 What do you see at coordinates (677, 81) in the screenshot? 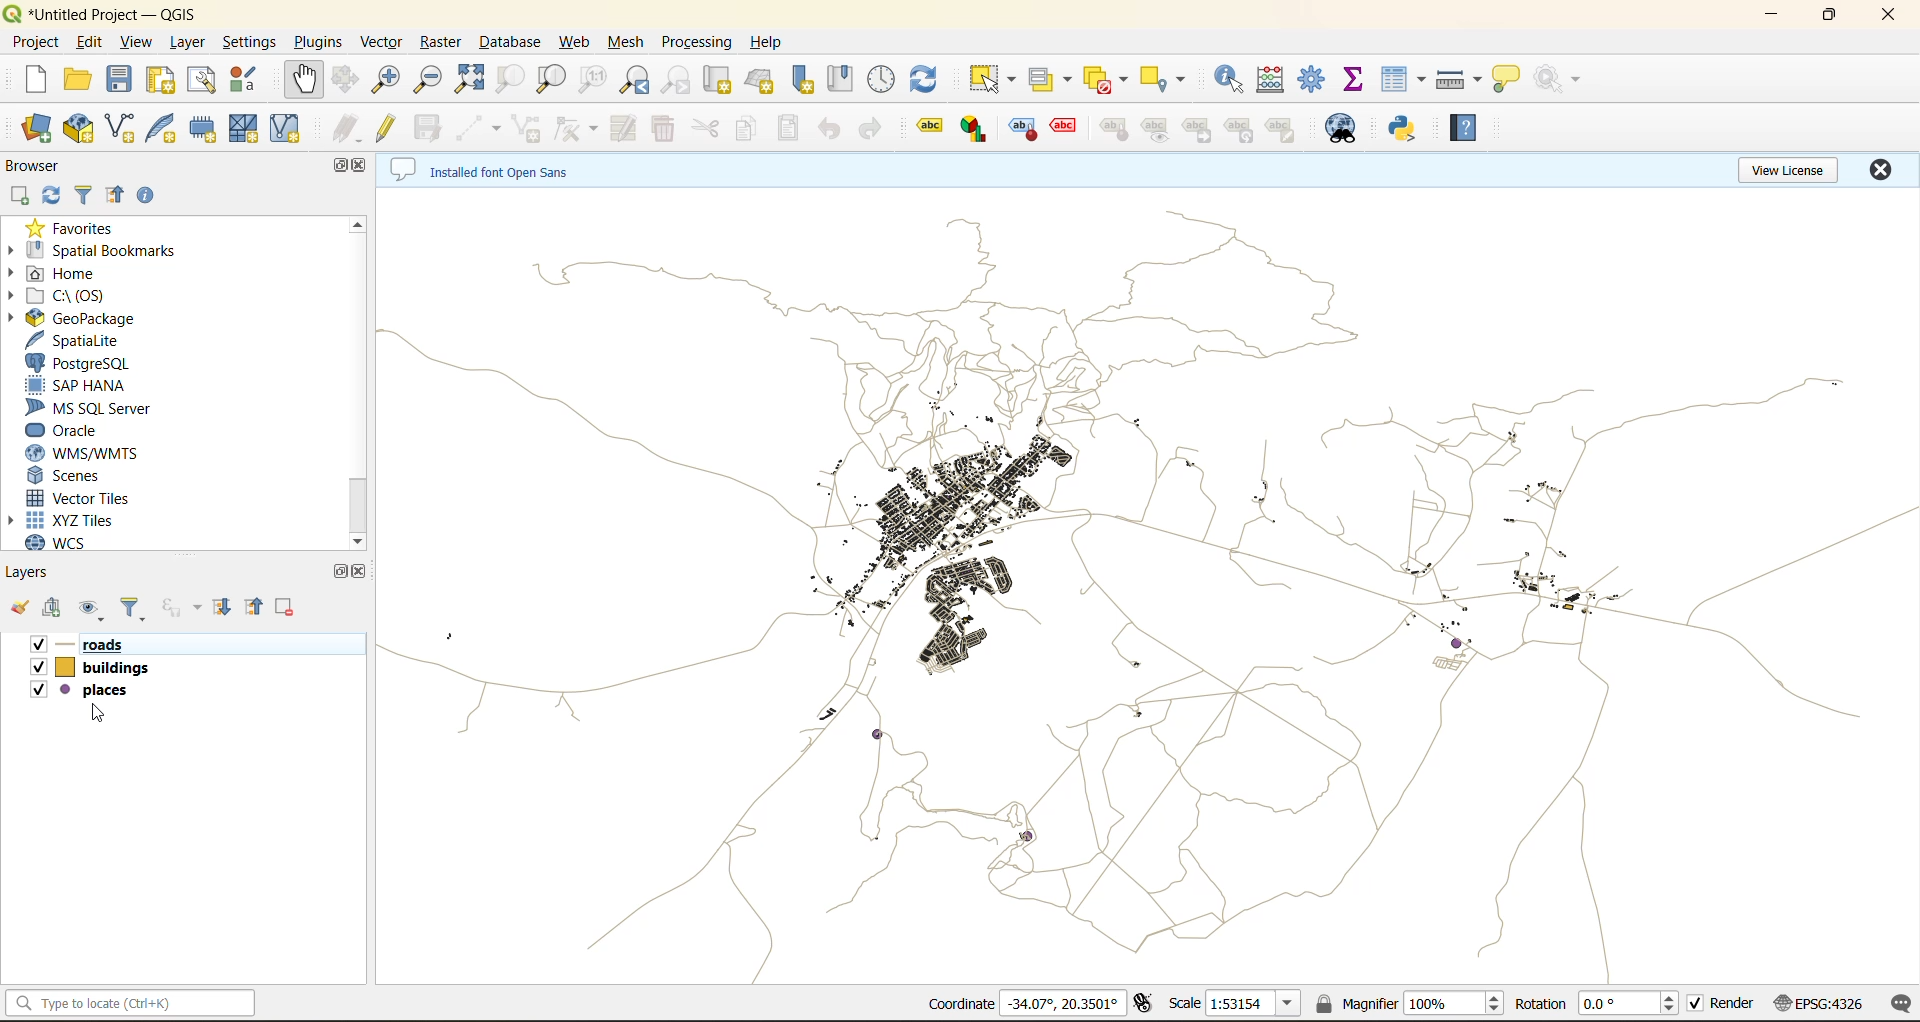
I see `zoom next` at bounding box center [677, 81].